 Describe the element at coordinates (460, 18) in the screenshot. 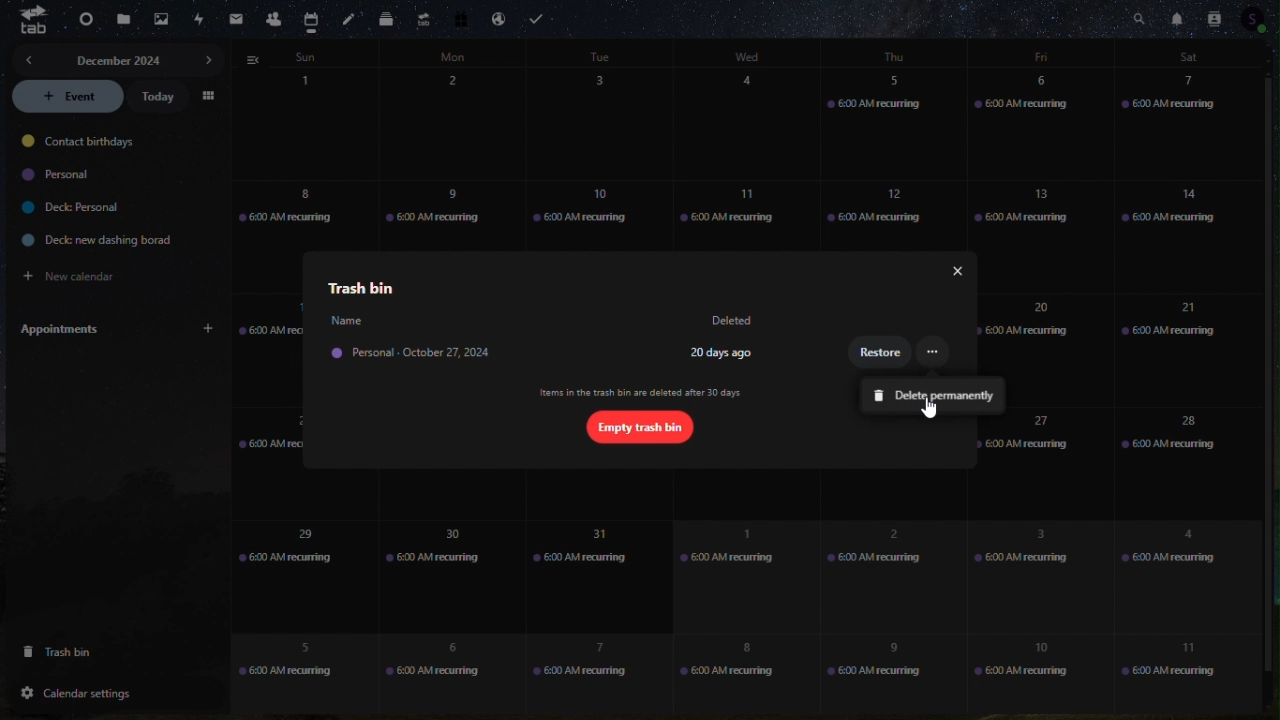

I see `free trail` at that location.